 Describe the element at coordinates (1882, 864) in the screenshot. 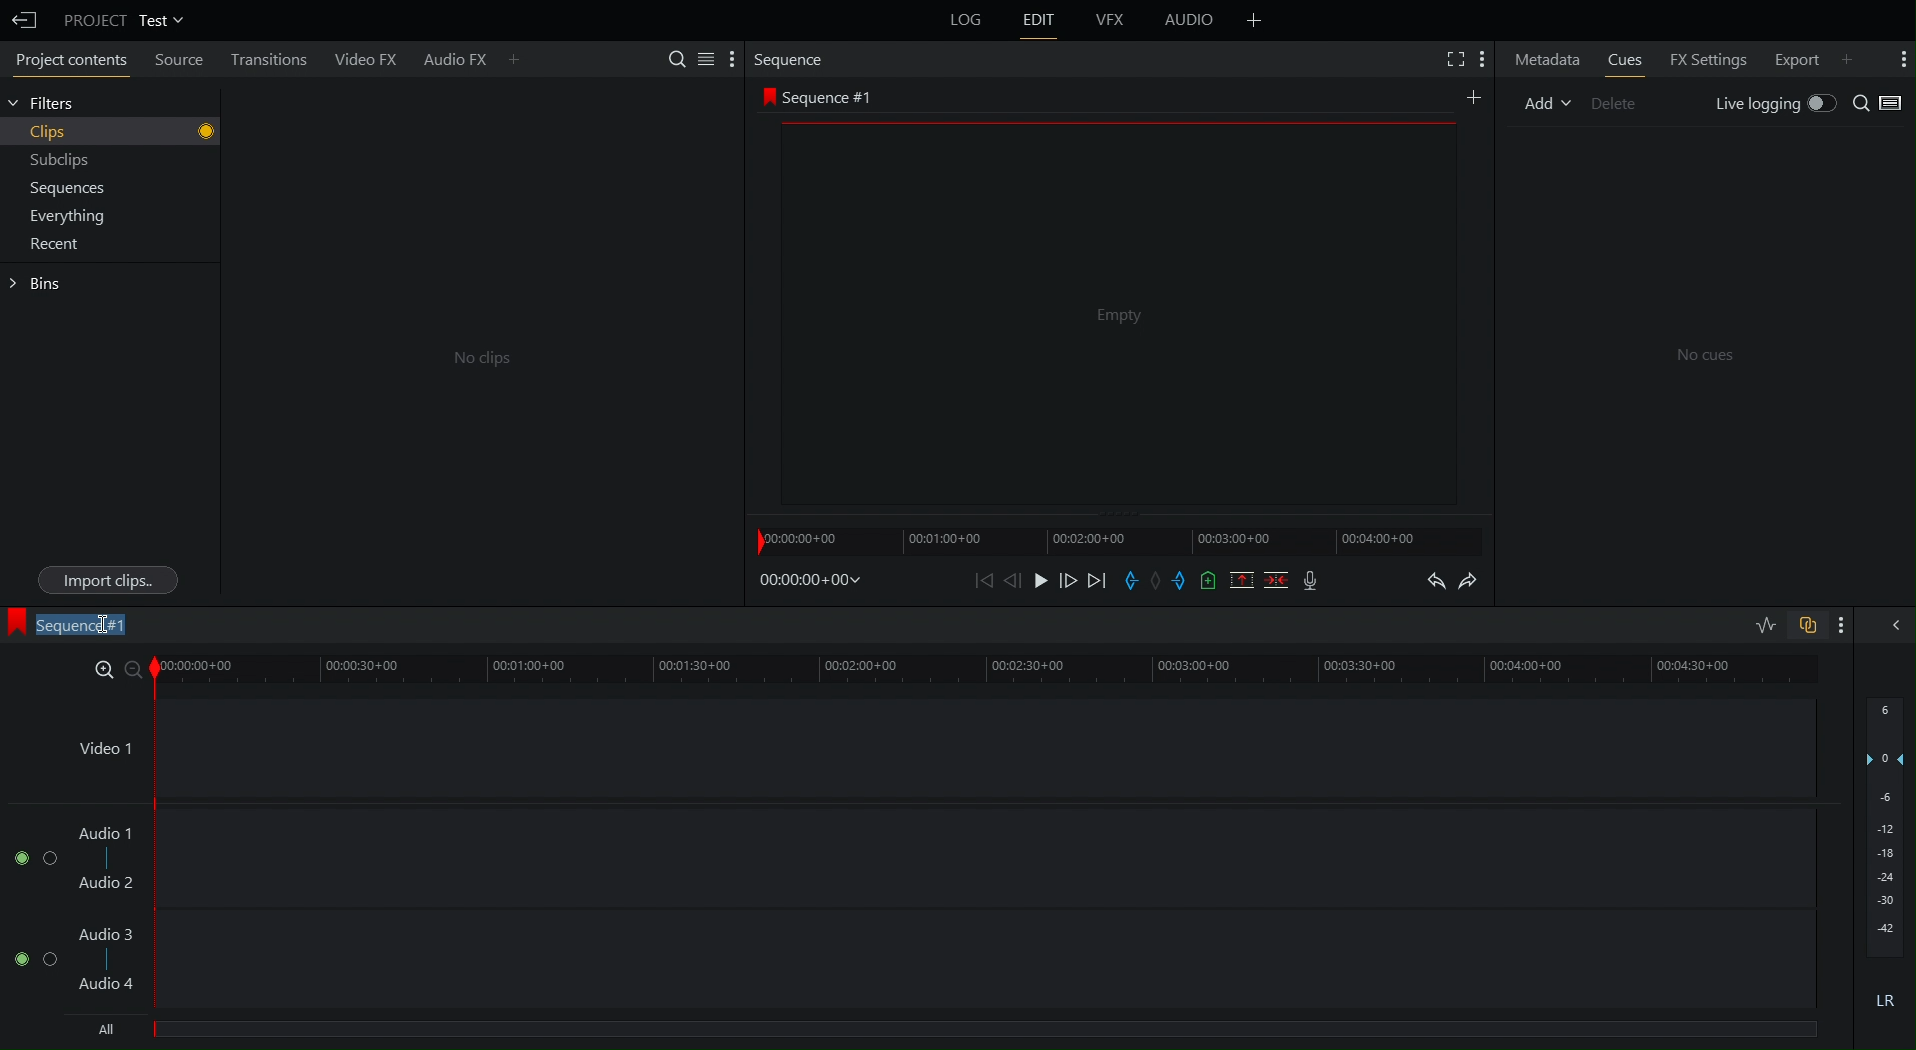

I see `Audio output level` at that location.